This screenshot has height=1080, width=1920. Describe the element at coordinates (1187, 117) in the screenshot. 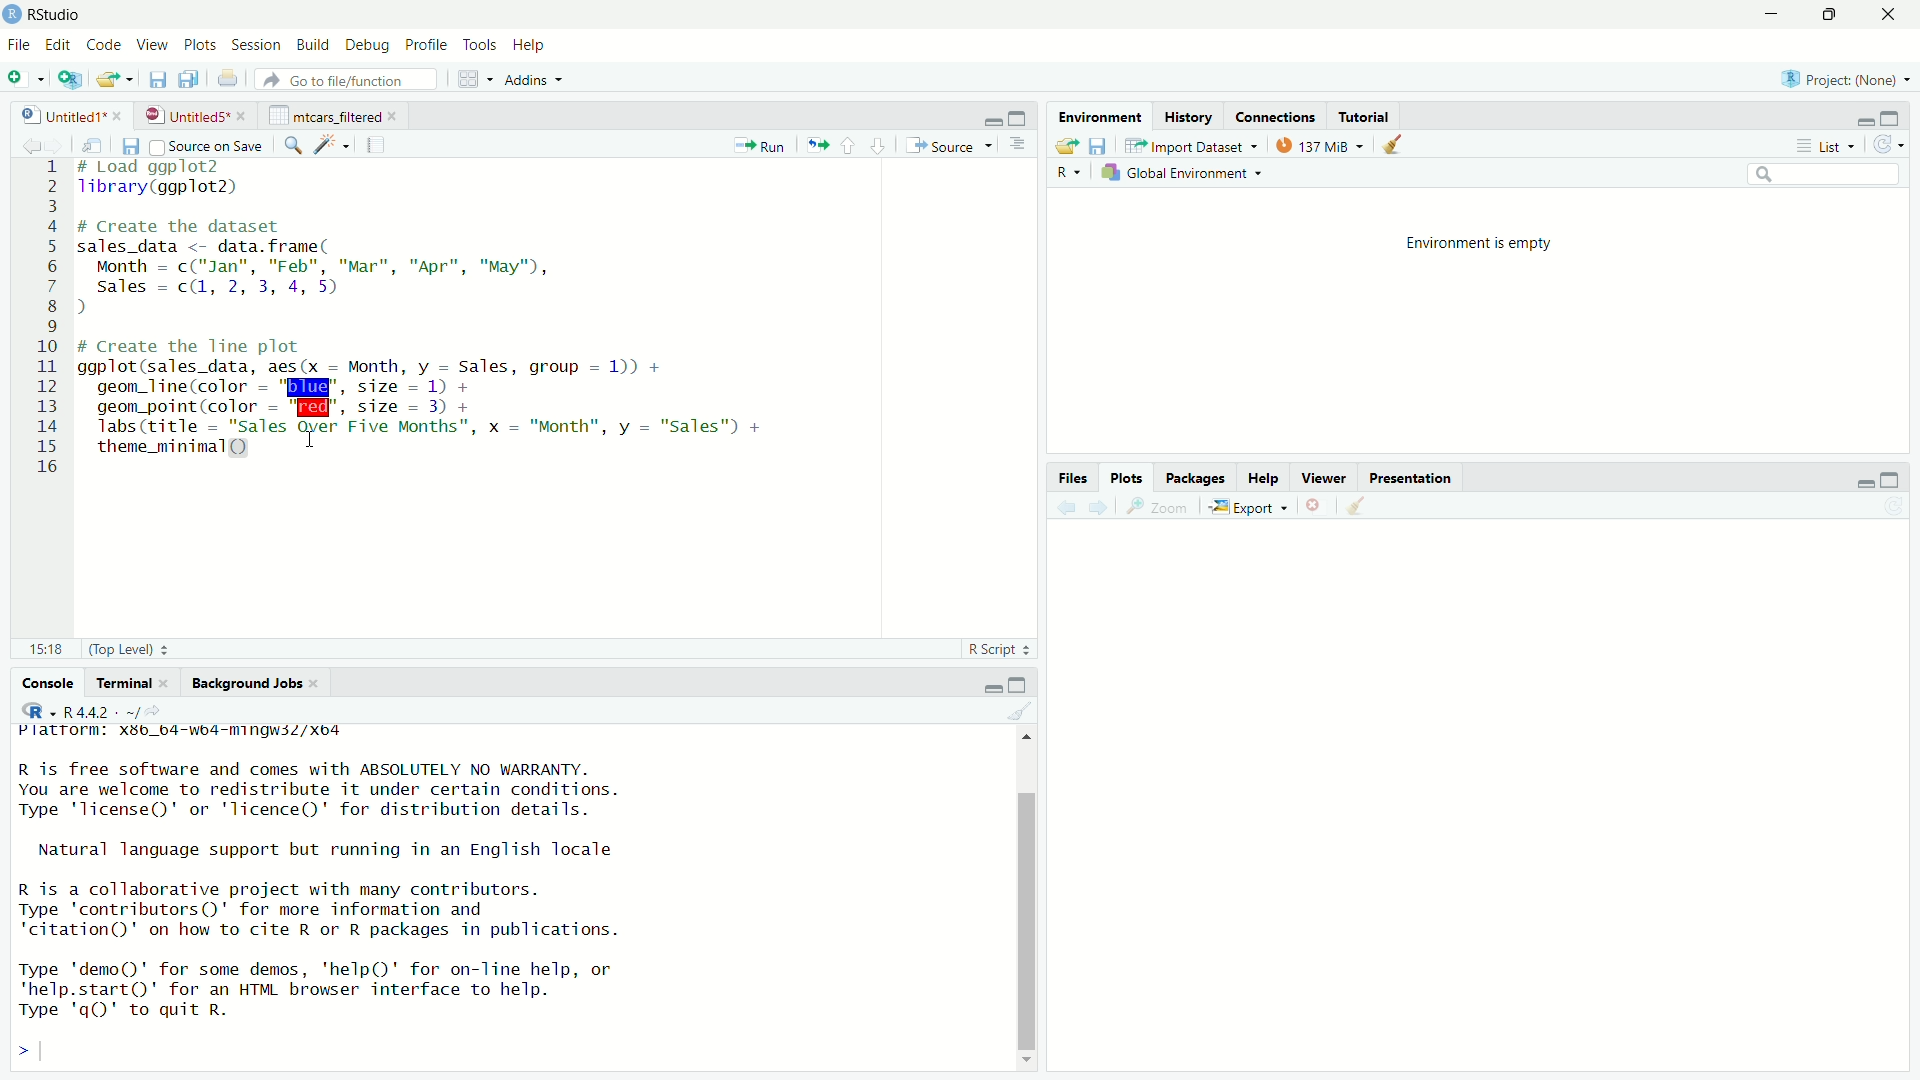

I see `History` at that location.